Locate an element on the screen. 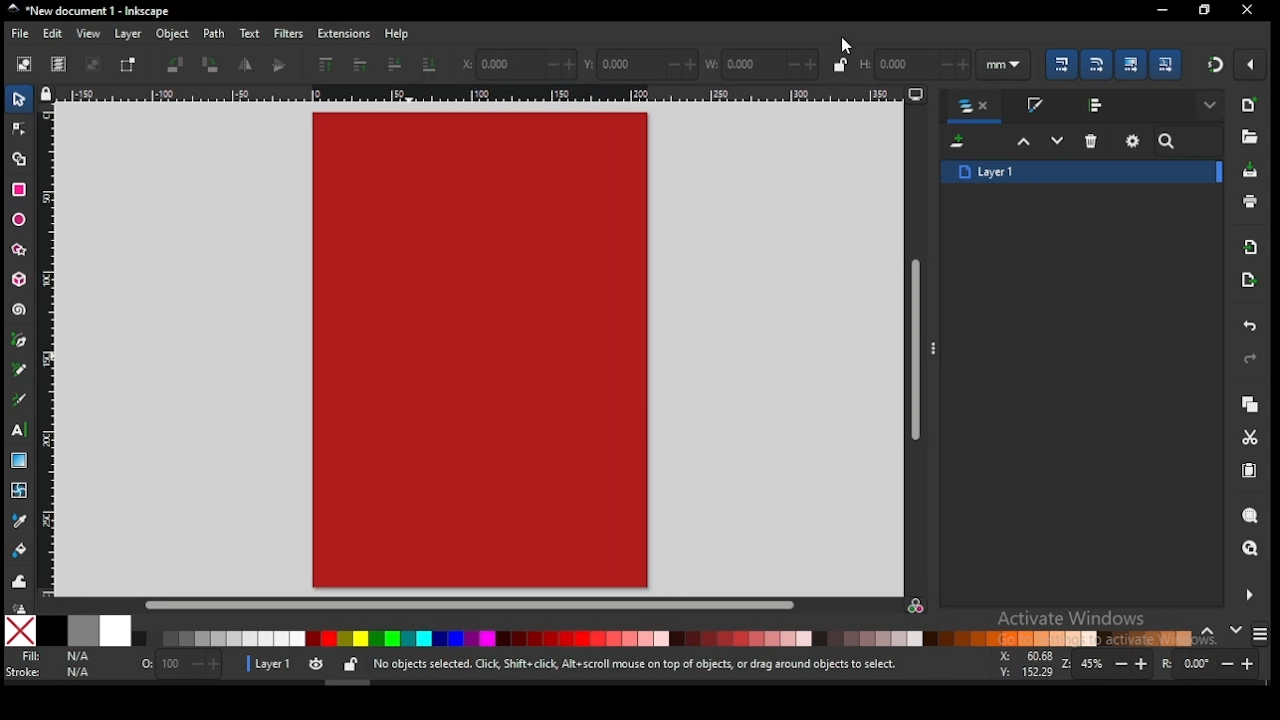 The height and width of the screenshot is (720, 1280). dropper tool is located at coordinates (20, 519).